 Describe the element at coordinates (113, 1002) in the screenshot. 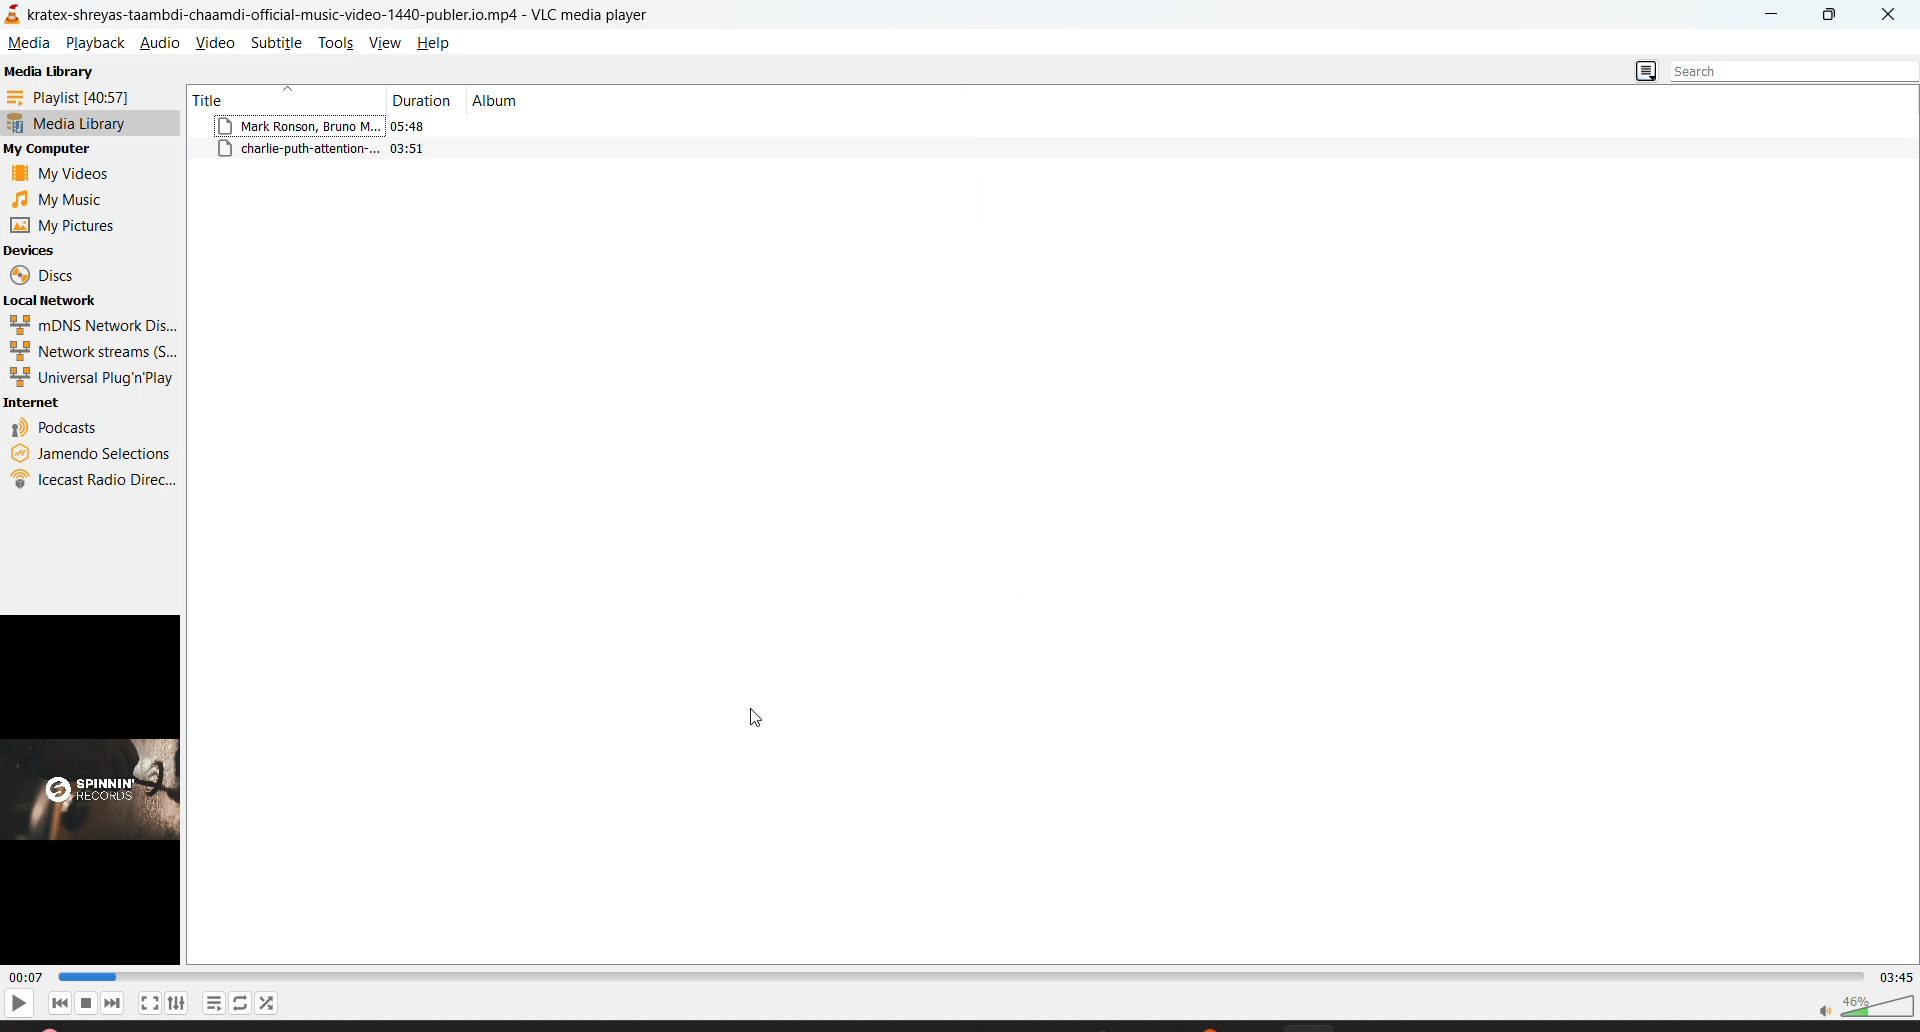

I see `next` at that location.